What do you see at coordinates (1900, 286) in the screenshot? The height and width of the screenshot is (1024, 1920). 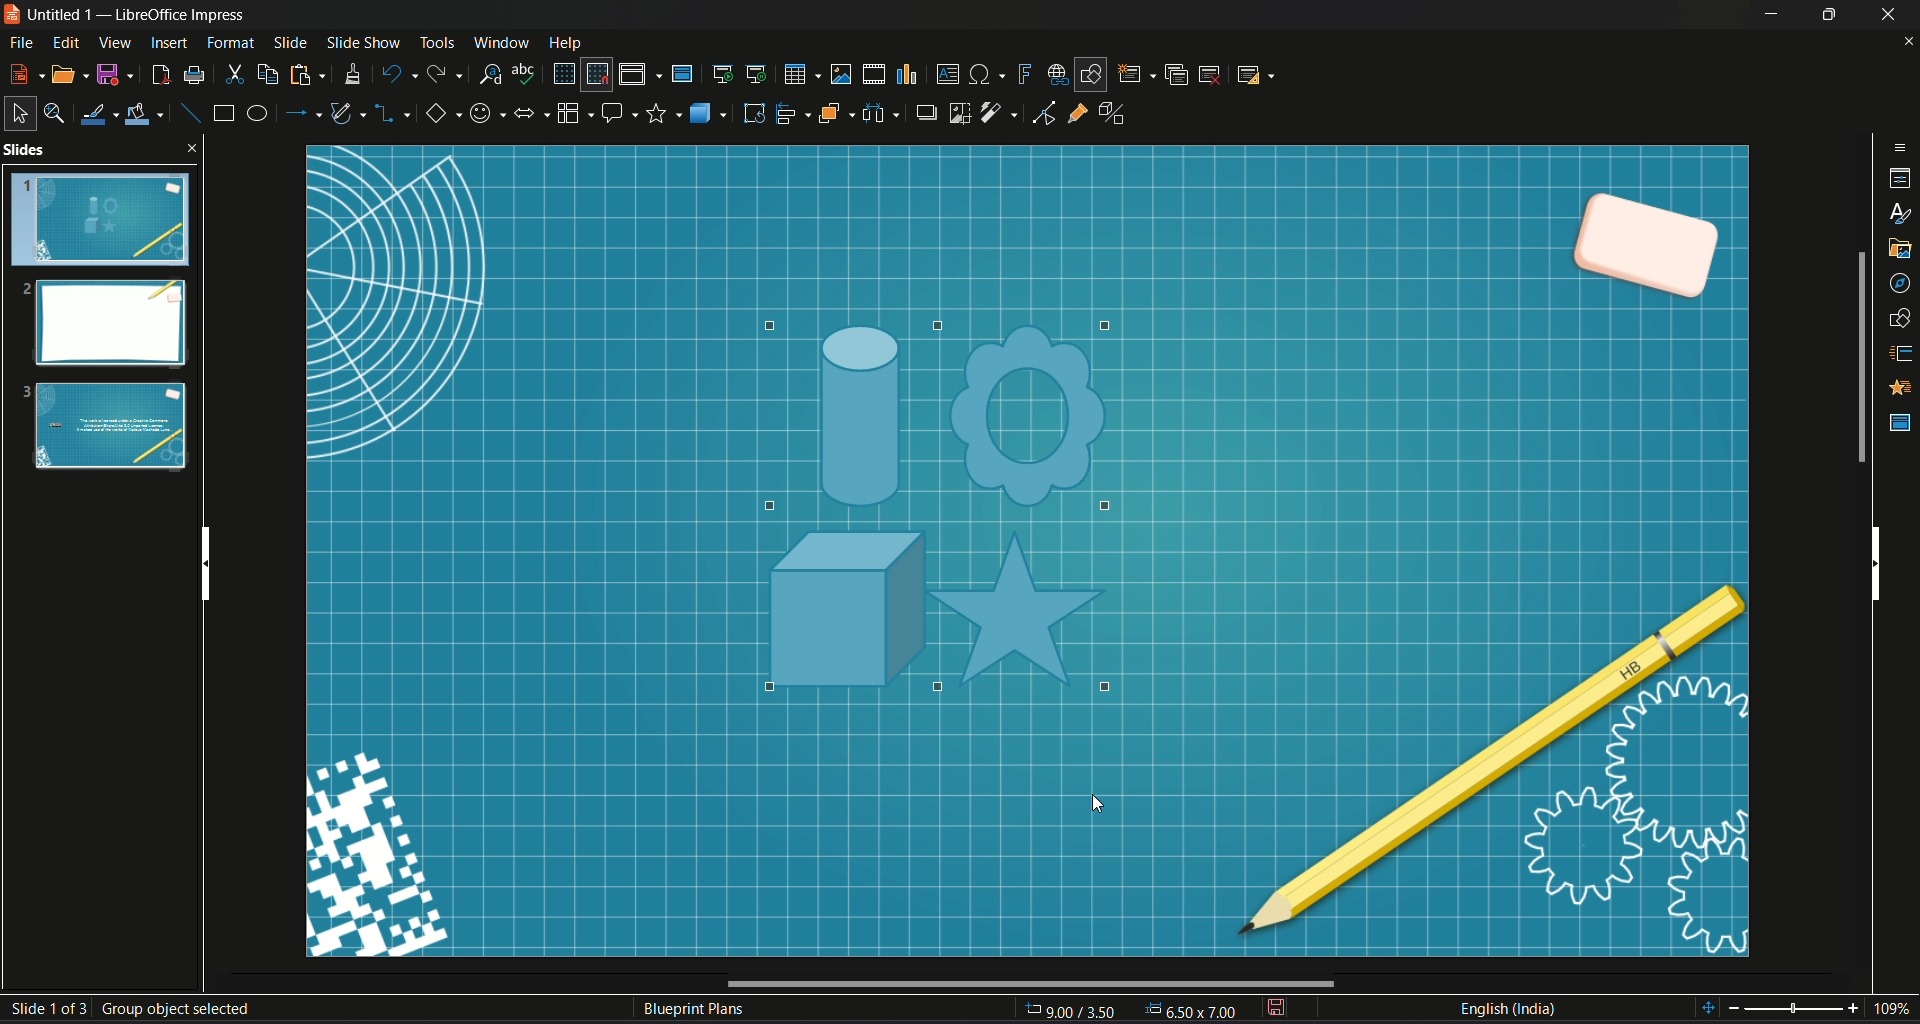 I see `navigator` at bounding box center [1900, 286].